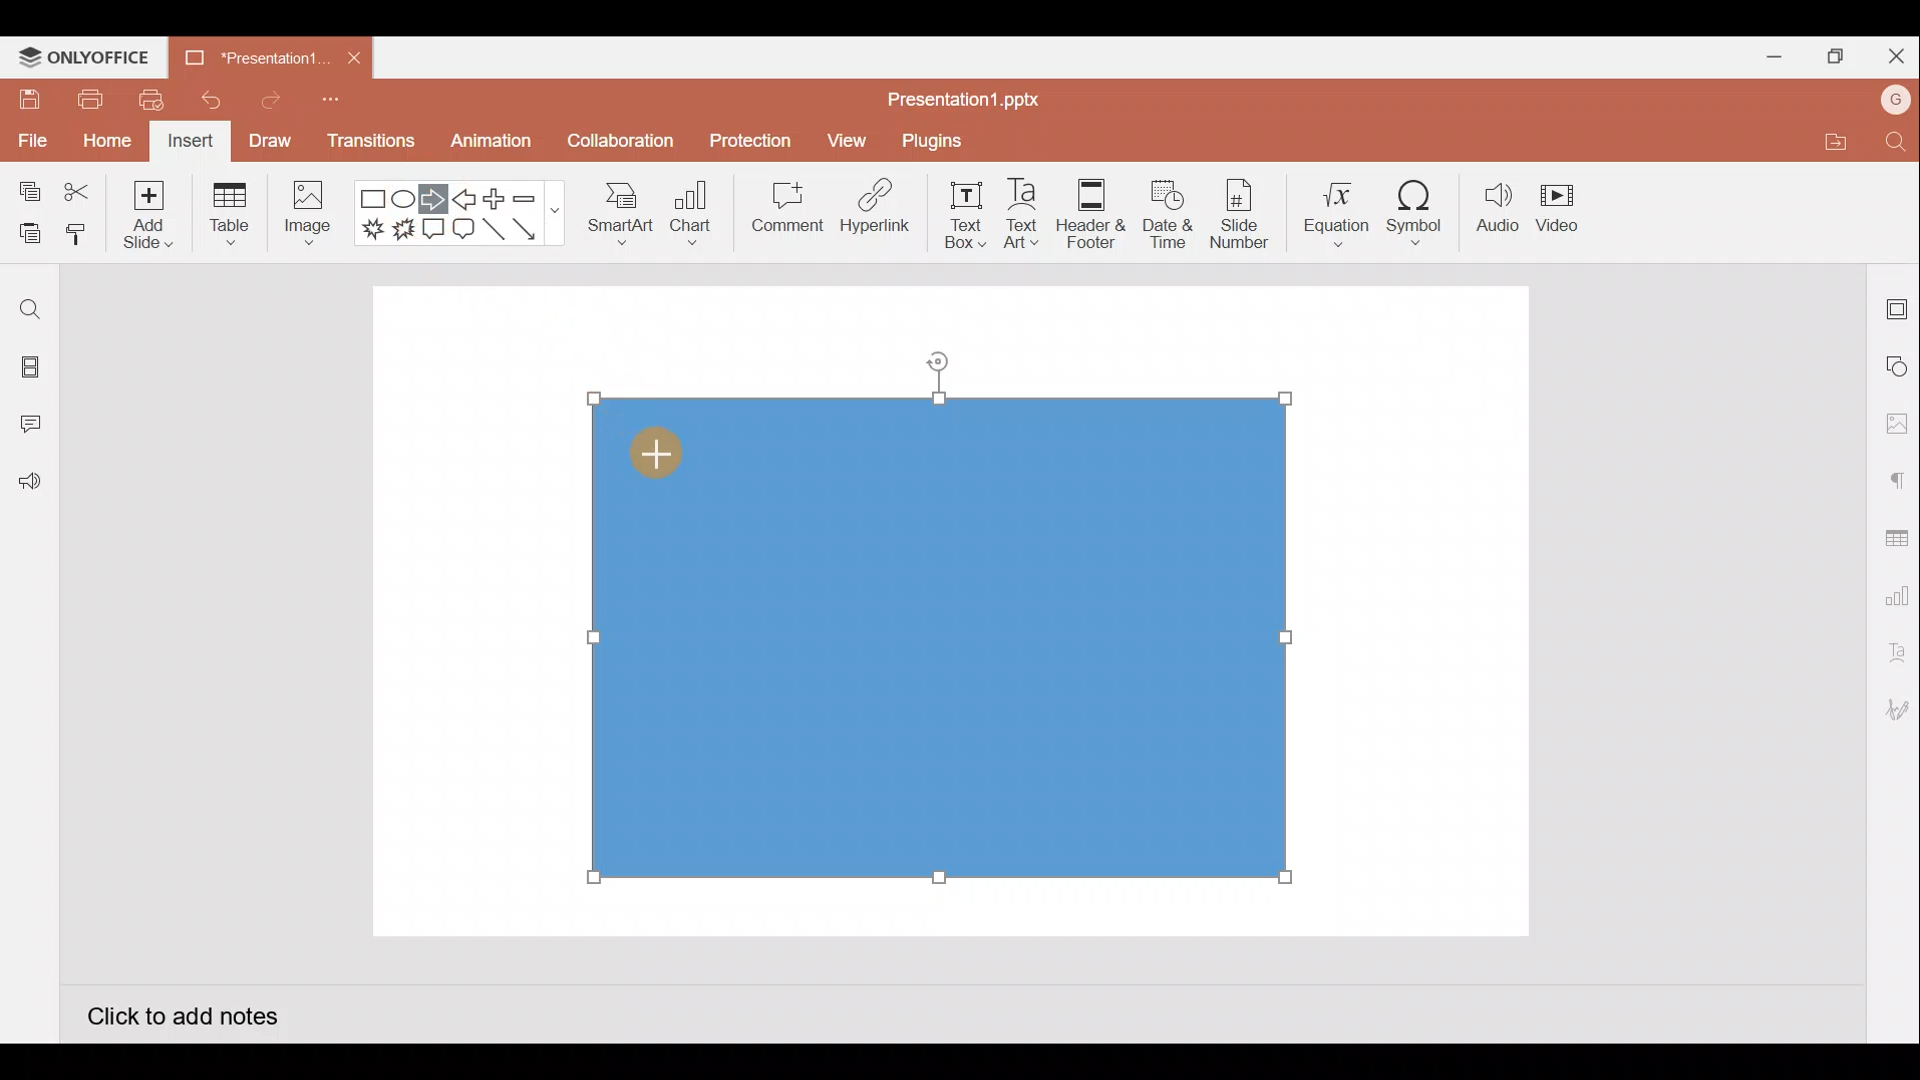  Describe the element at coordinates (304, 218) in the screenshot. I see `Image` at that location.